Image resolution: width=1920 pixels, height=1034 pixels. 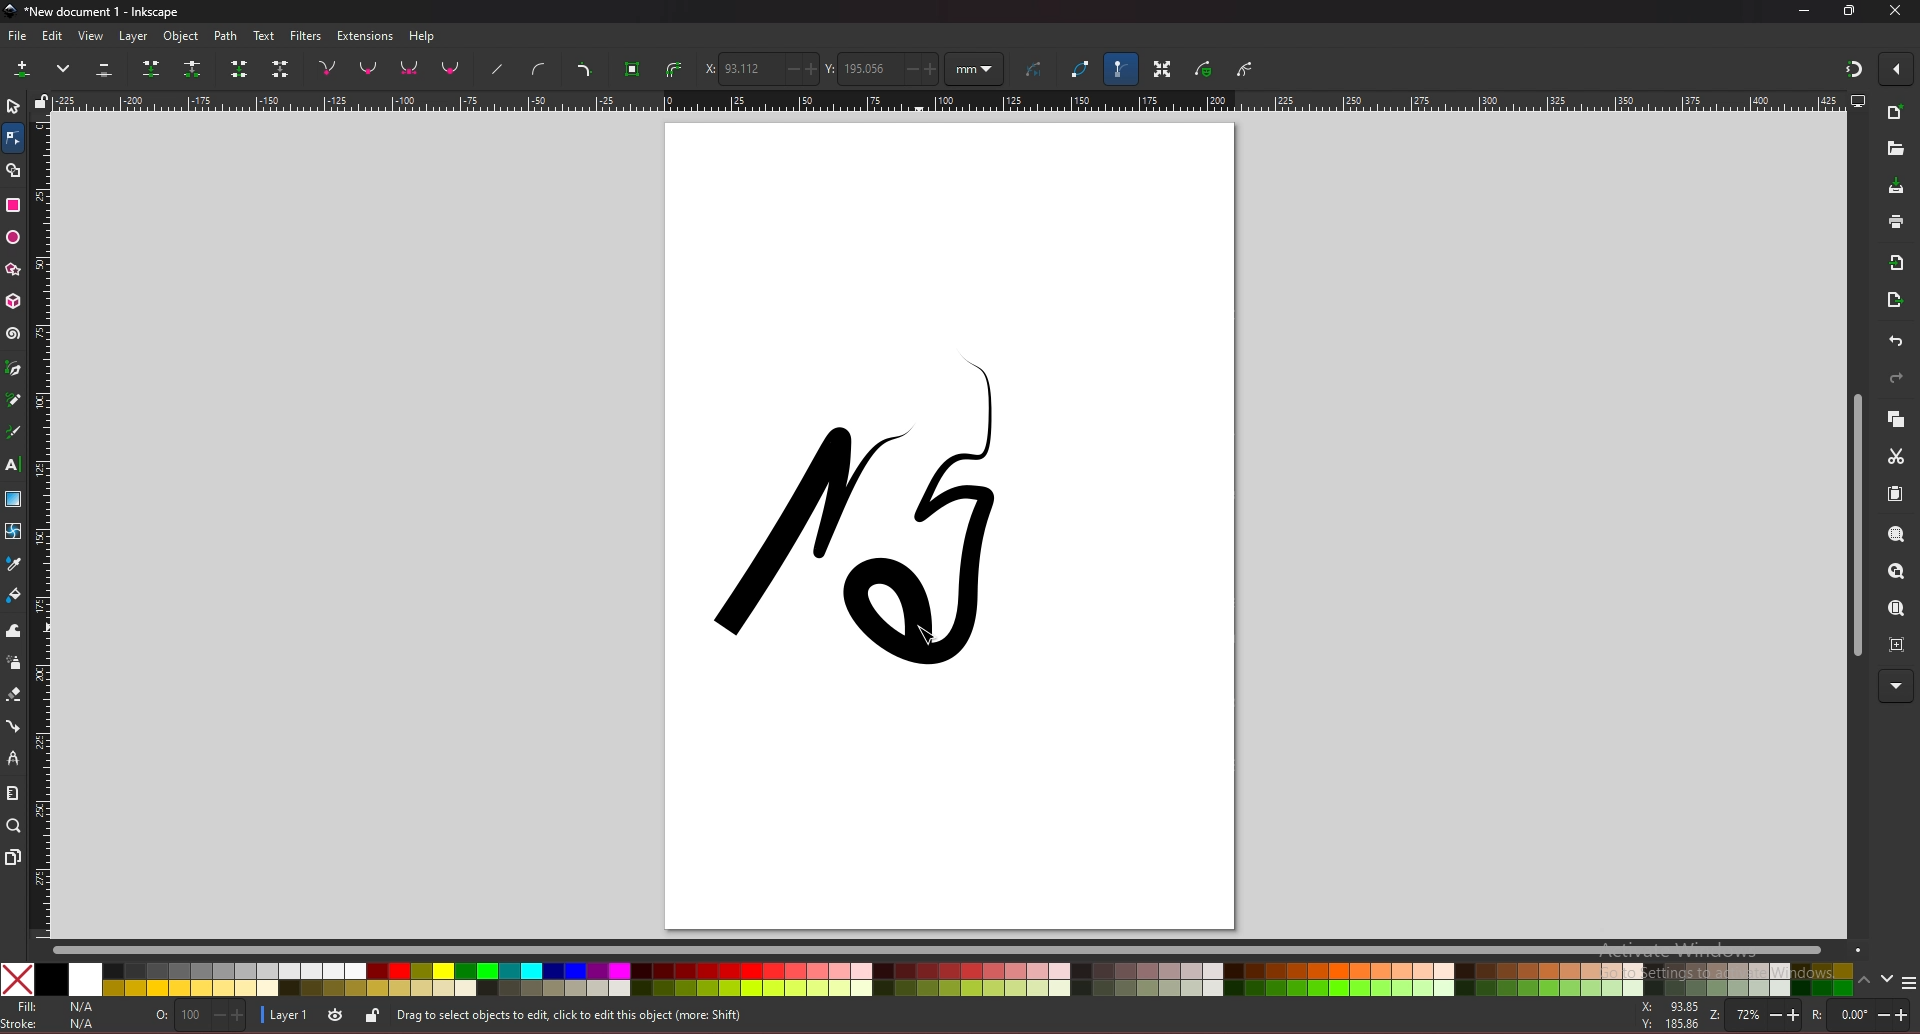 I want to click on zoom, so click(x=1753, y=1015).